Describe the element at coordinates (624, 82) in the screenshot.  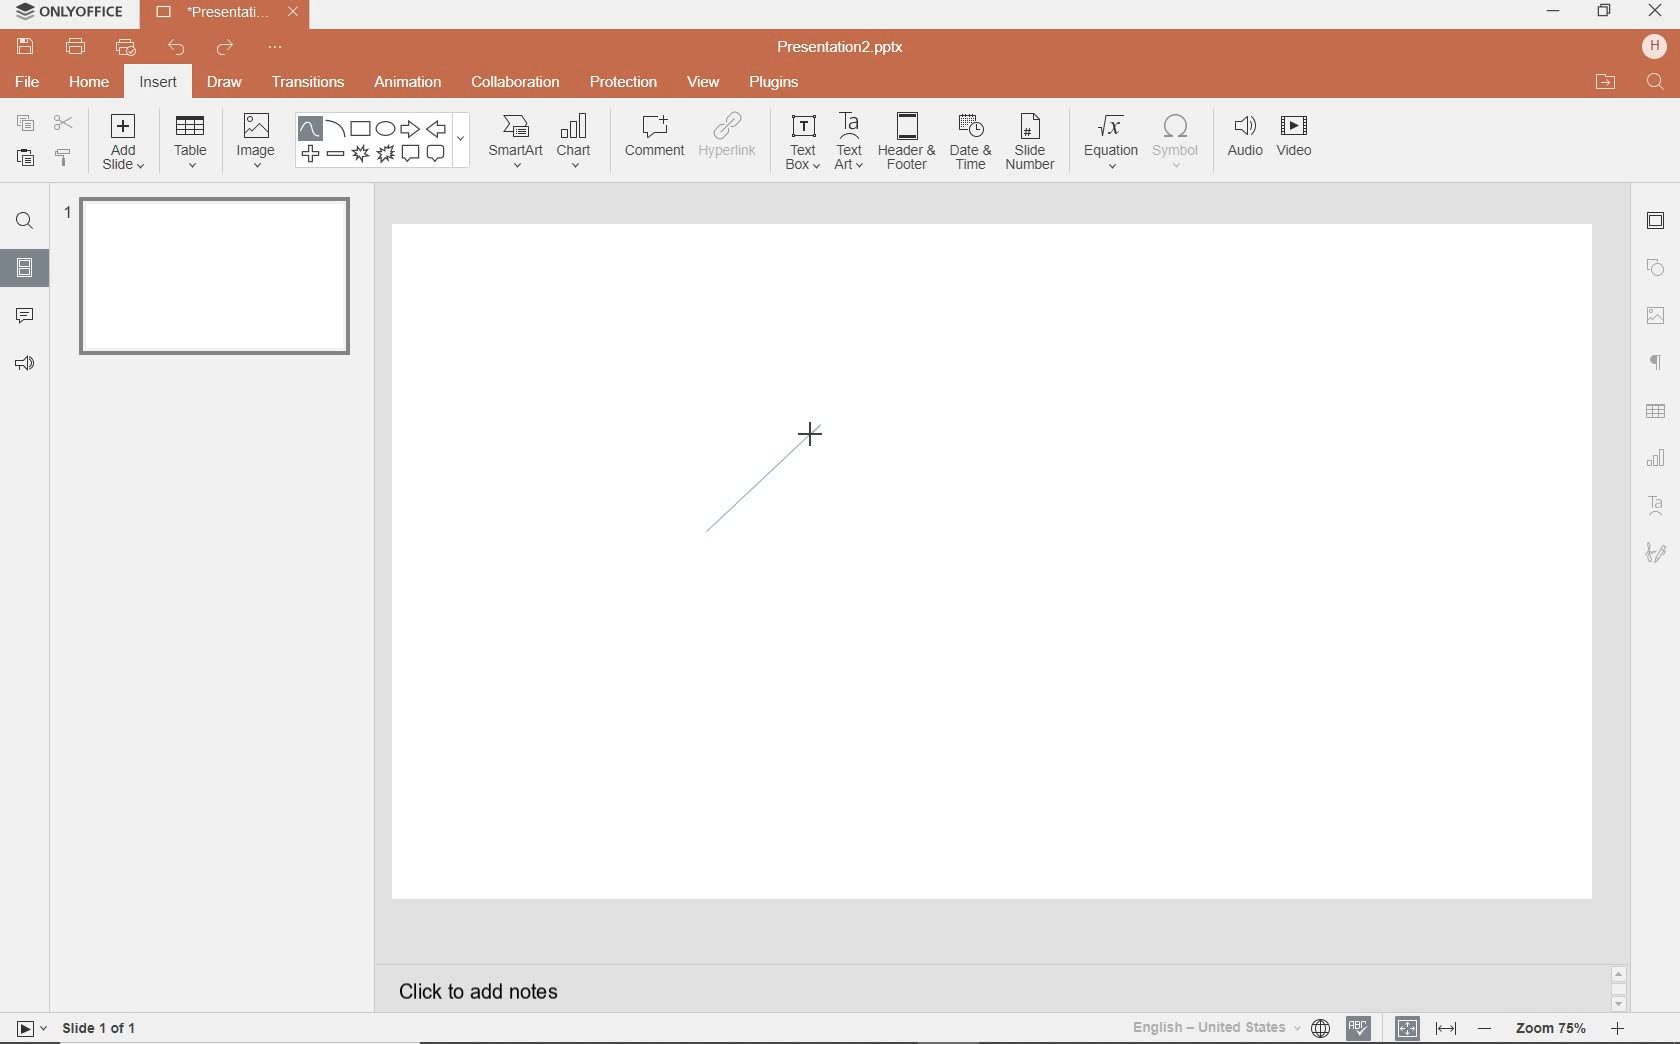
I see `PROTECTION` at that location.